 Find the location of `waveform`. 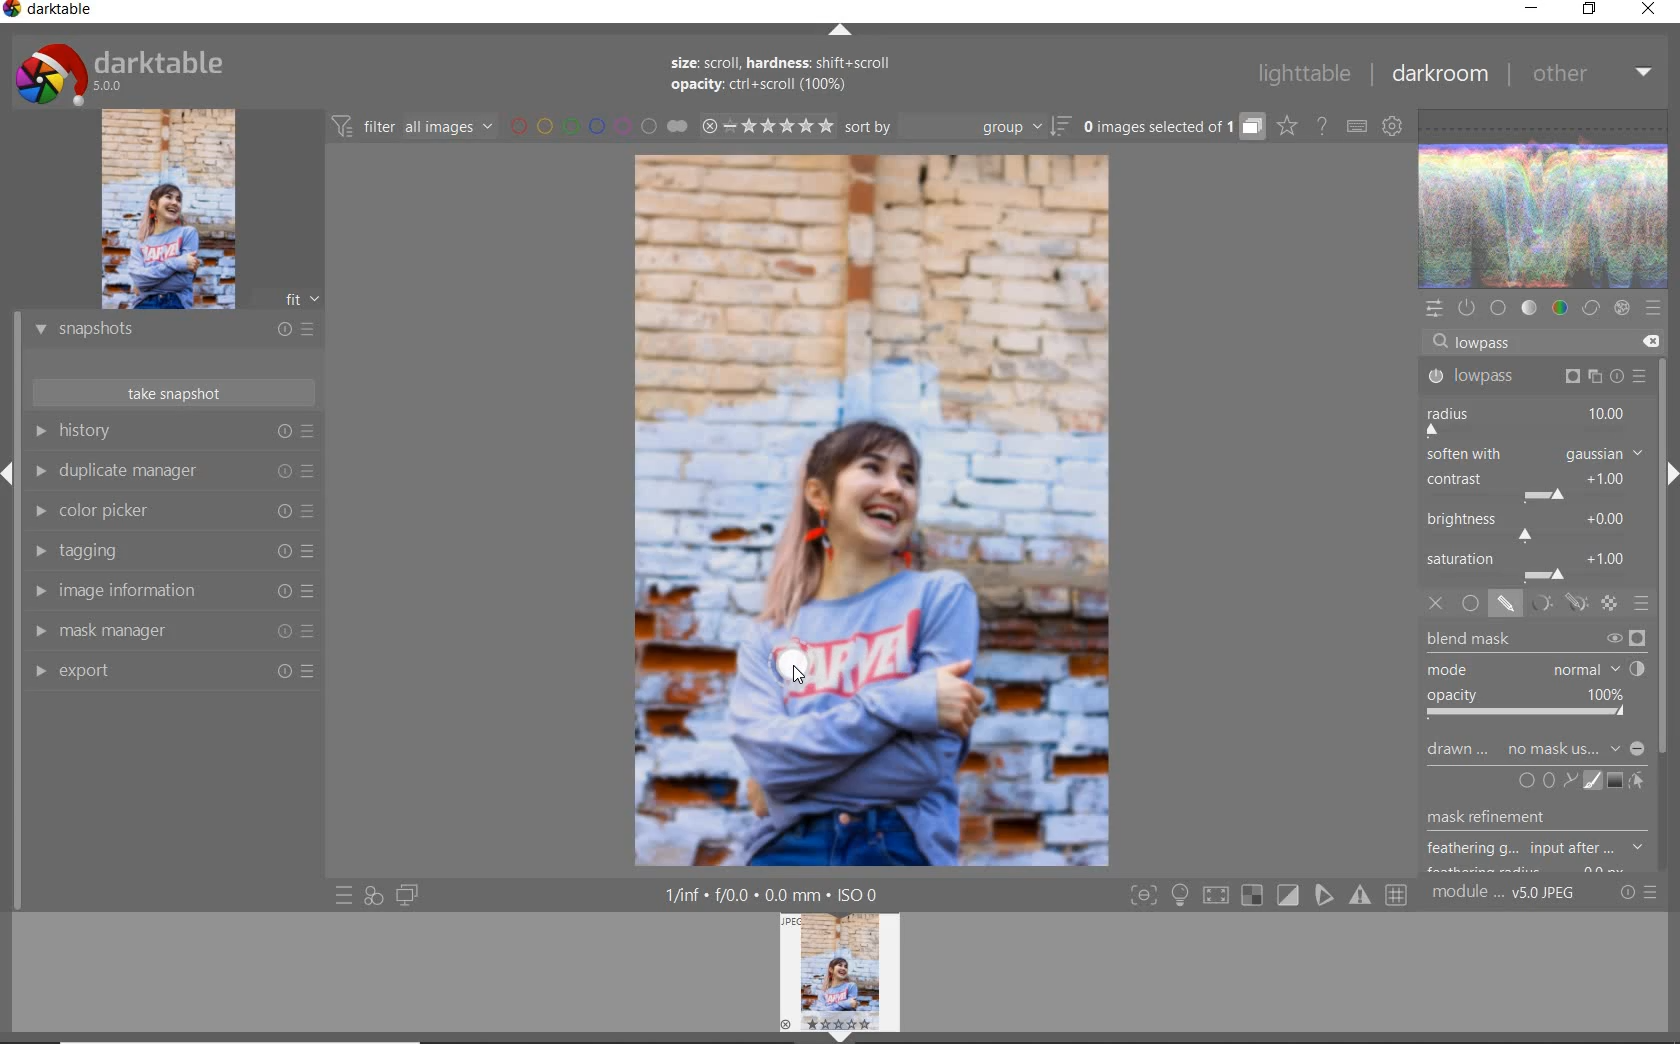

waveform is located at coordinates (1545, 197).